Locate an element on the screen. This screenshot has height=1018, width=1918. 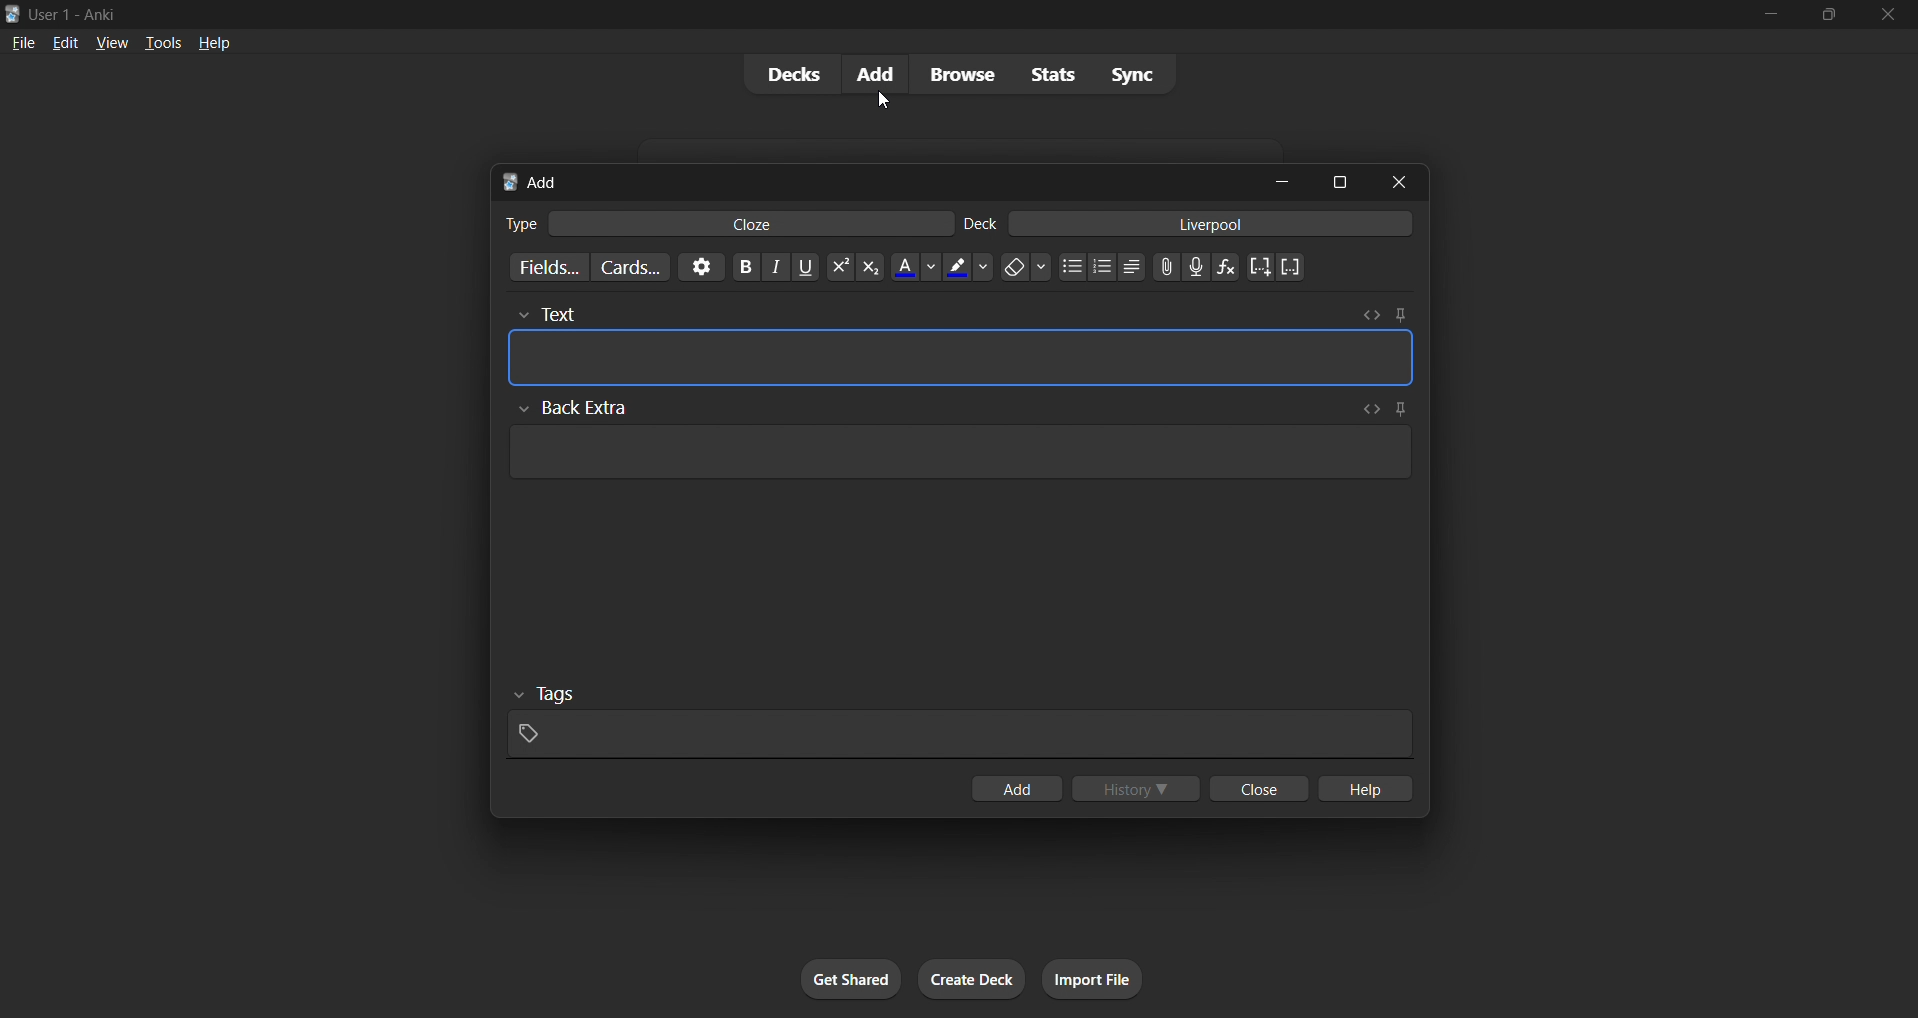
text color is located at coordinates (922, 270).